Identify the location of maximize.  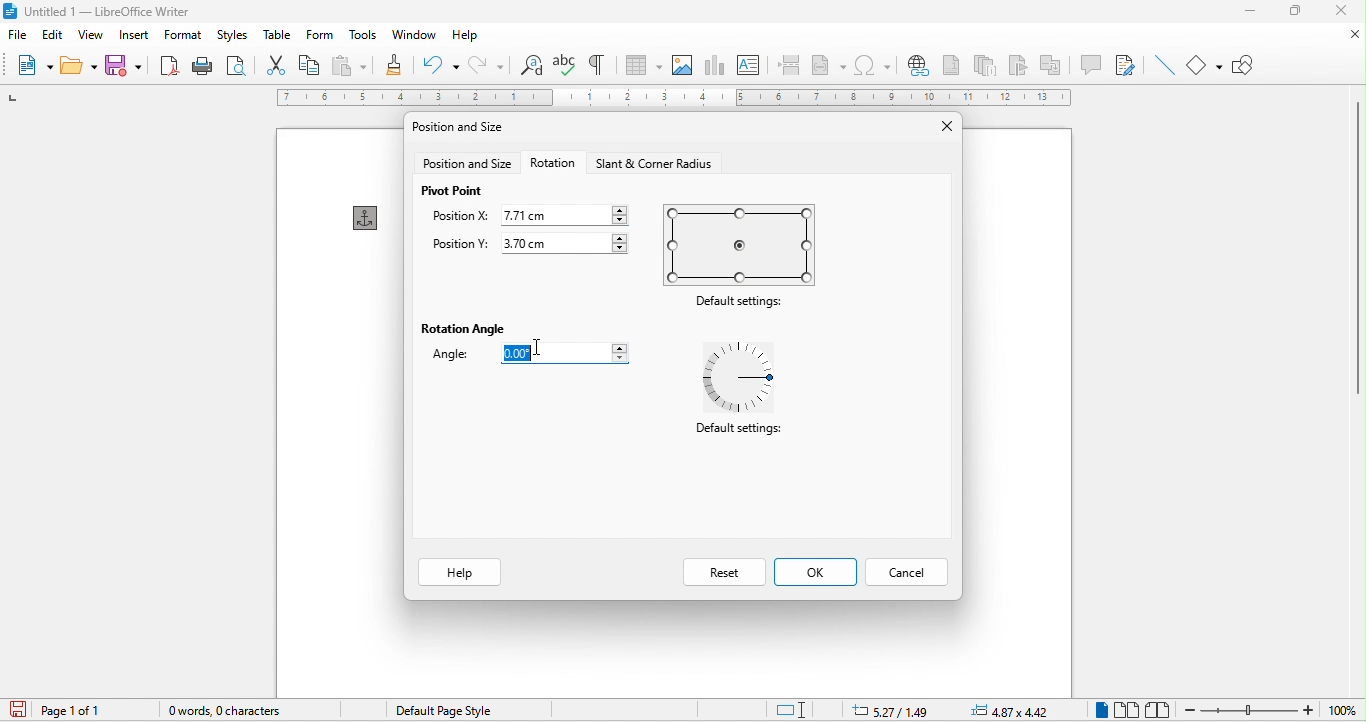
(1295, 10).